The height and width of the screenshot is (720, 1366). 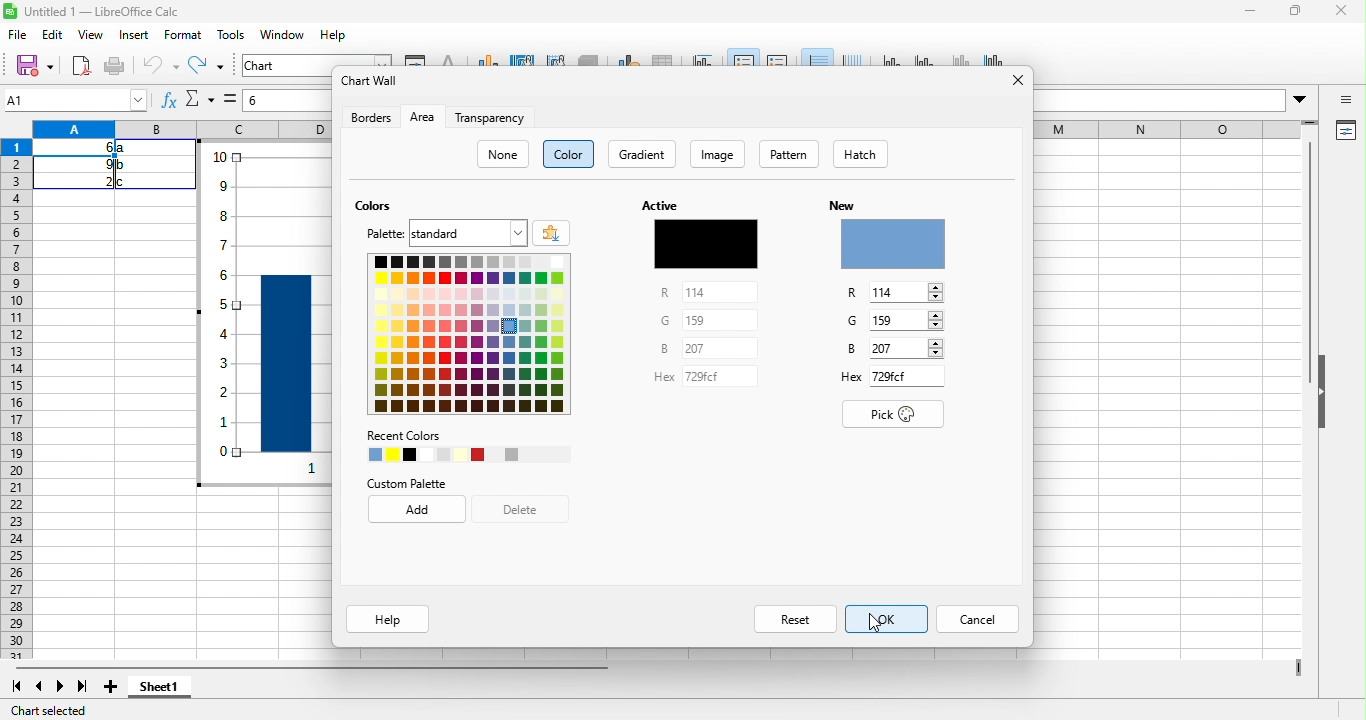 What do you see at coordinates (889, 235) in the screenshot?
I see `new color` at bounding box center [889, 235].